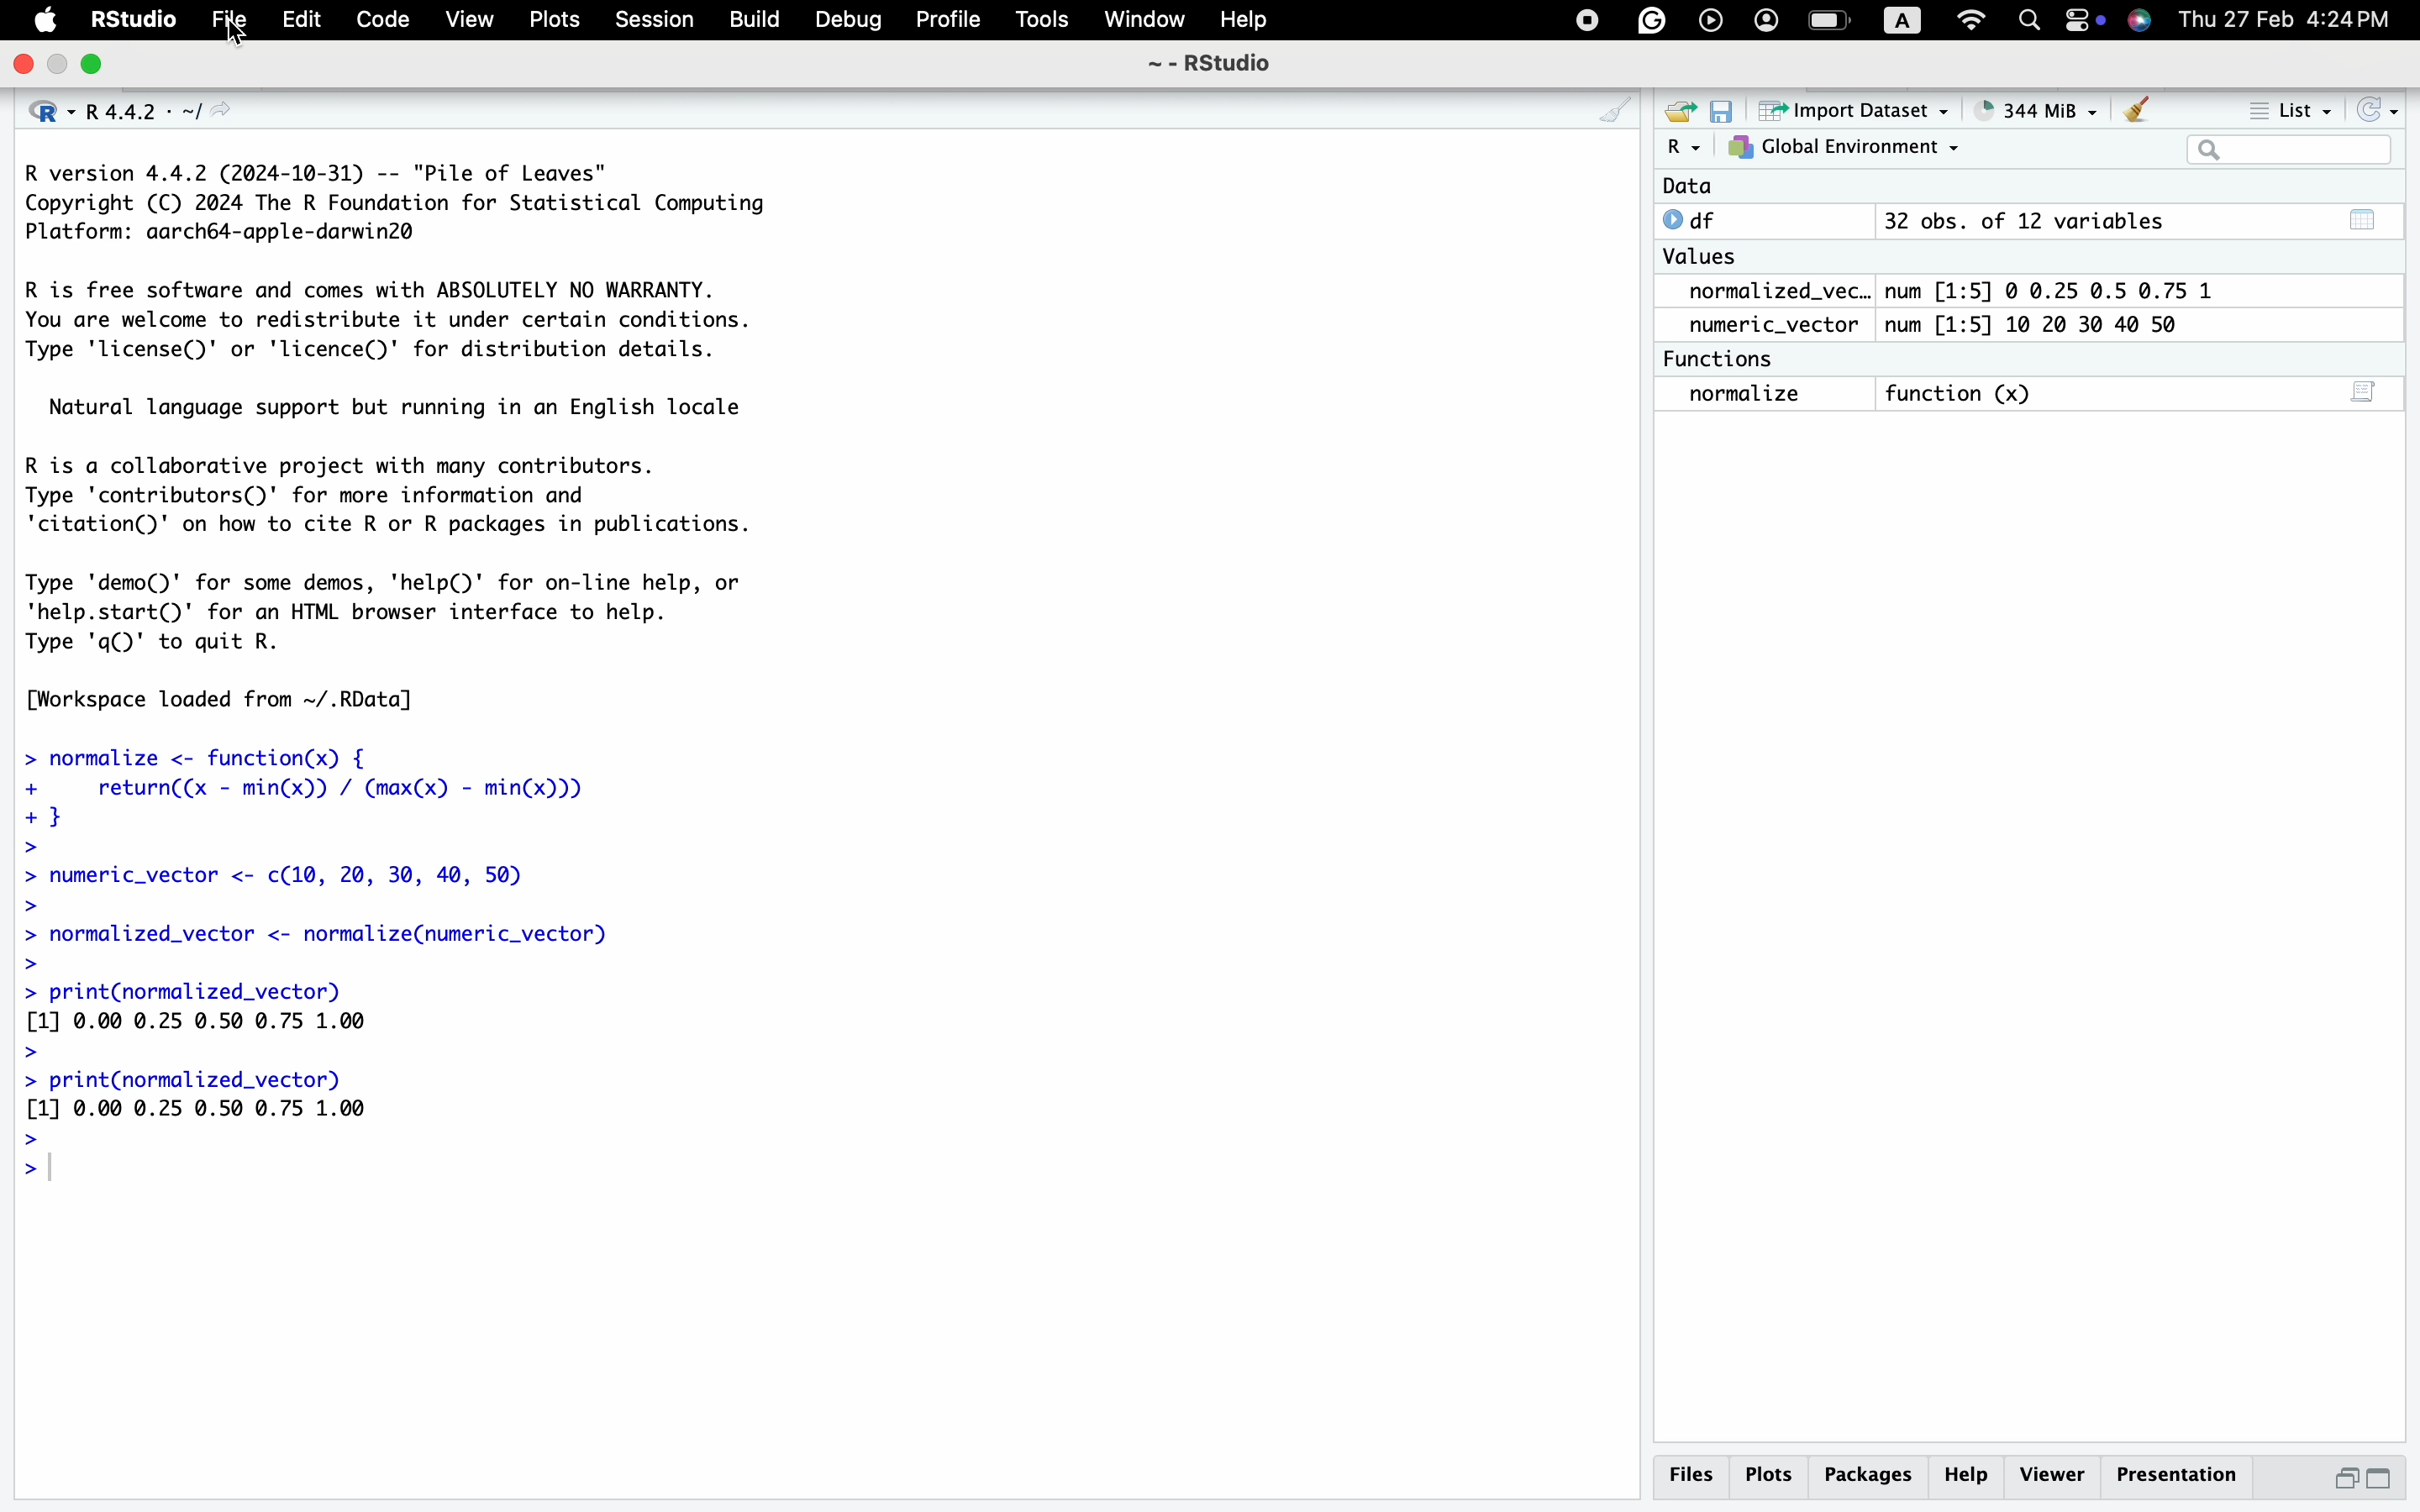 The height and width of the screenshot is (1512, 2420). I want to click on Thu 27 Feb 4:24PM, so click(2285, 19).